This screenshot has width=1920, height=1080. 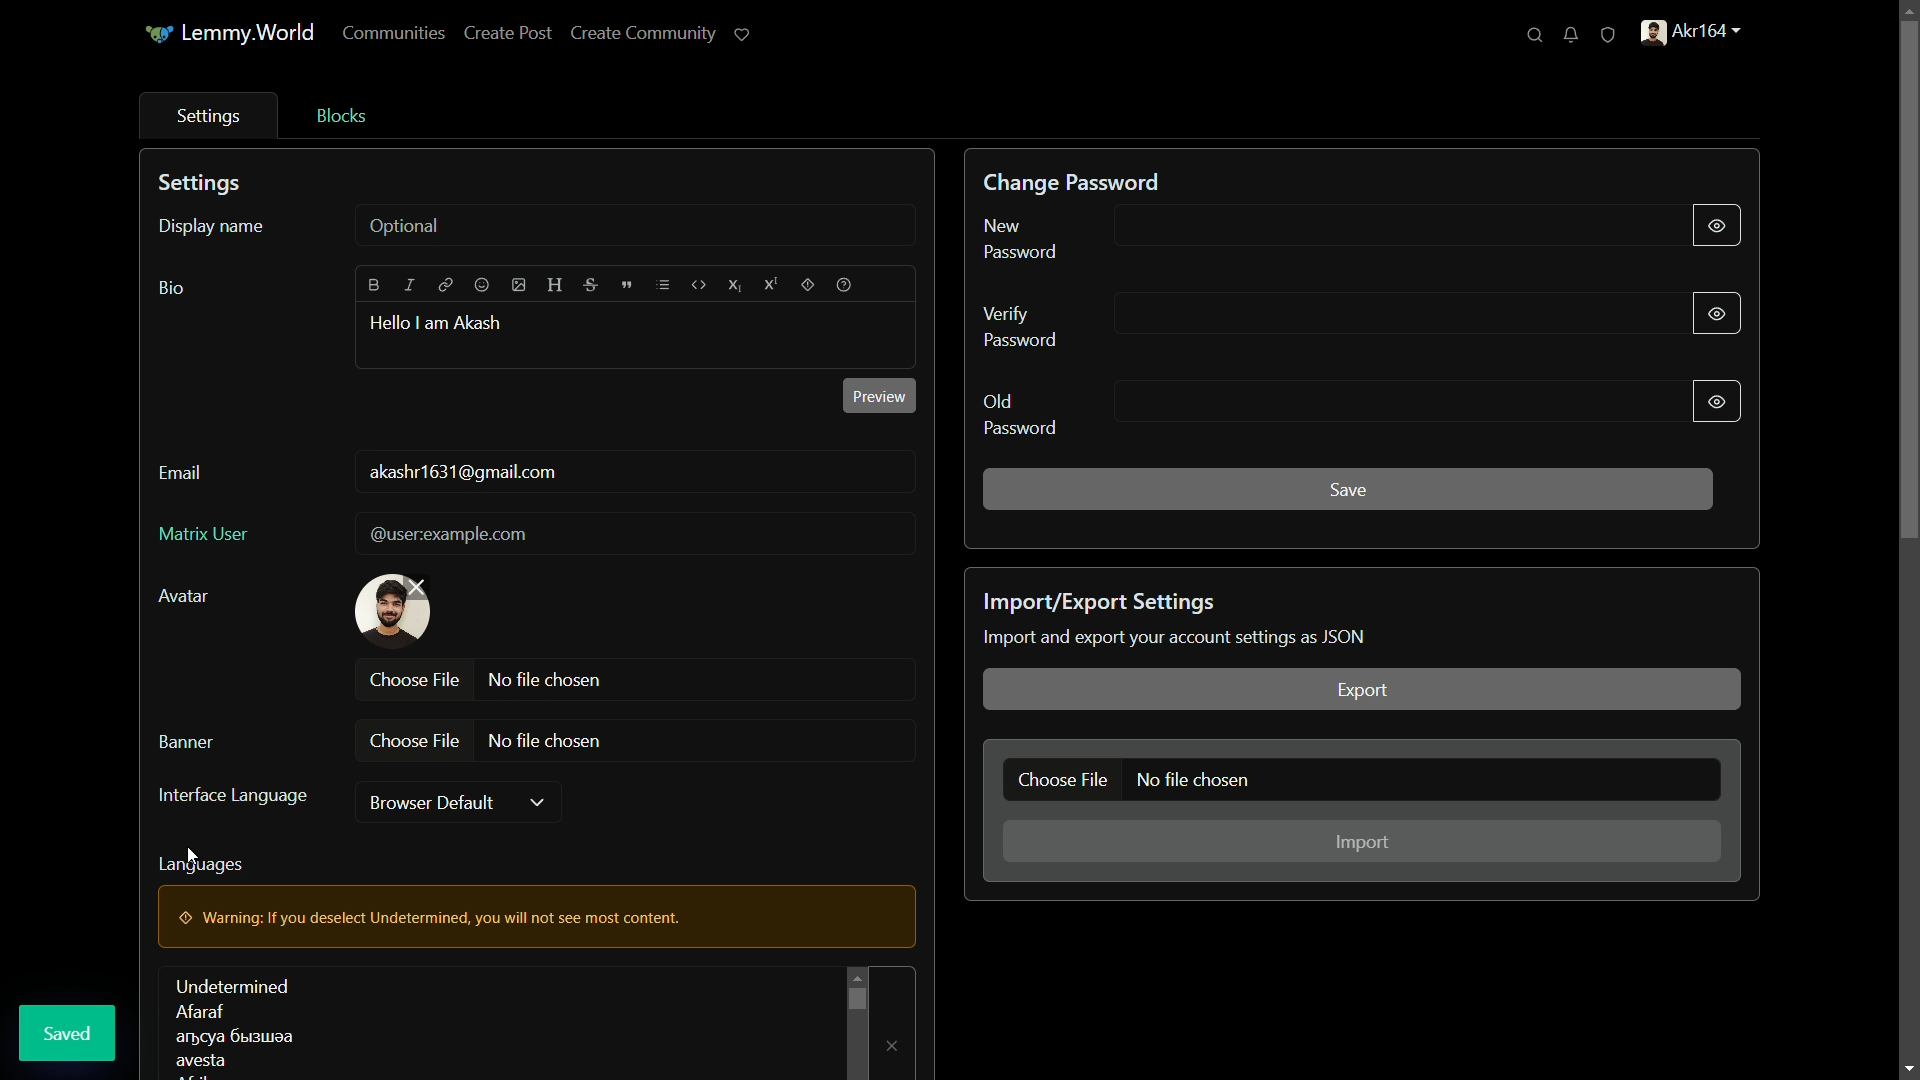 I want to click on save, so click(x=1348, y=491).